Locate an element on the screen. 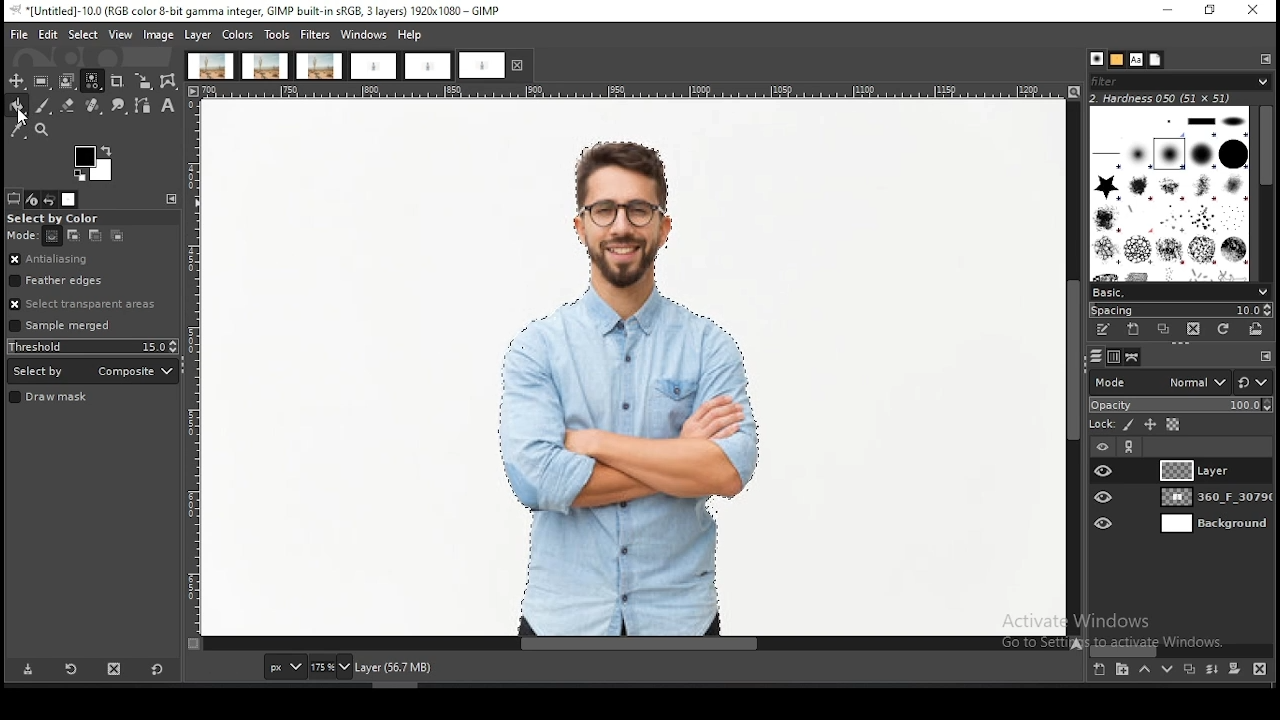  sample merged is located at coordinates (64, 325).